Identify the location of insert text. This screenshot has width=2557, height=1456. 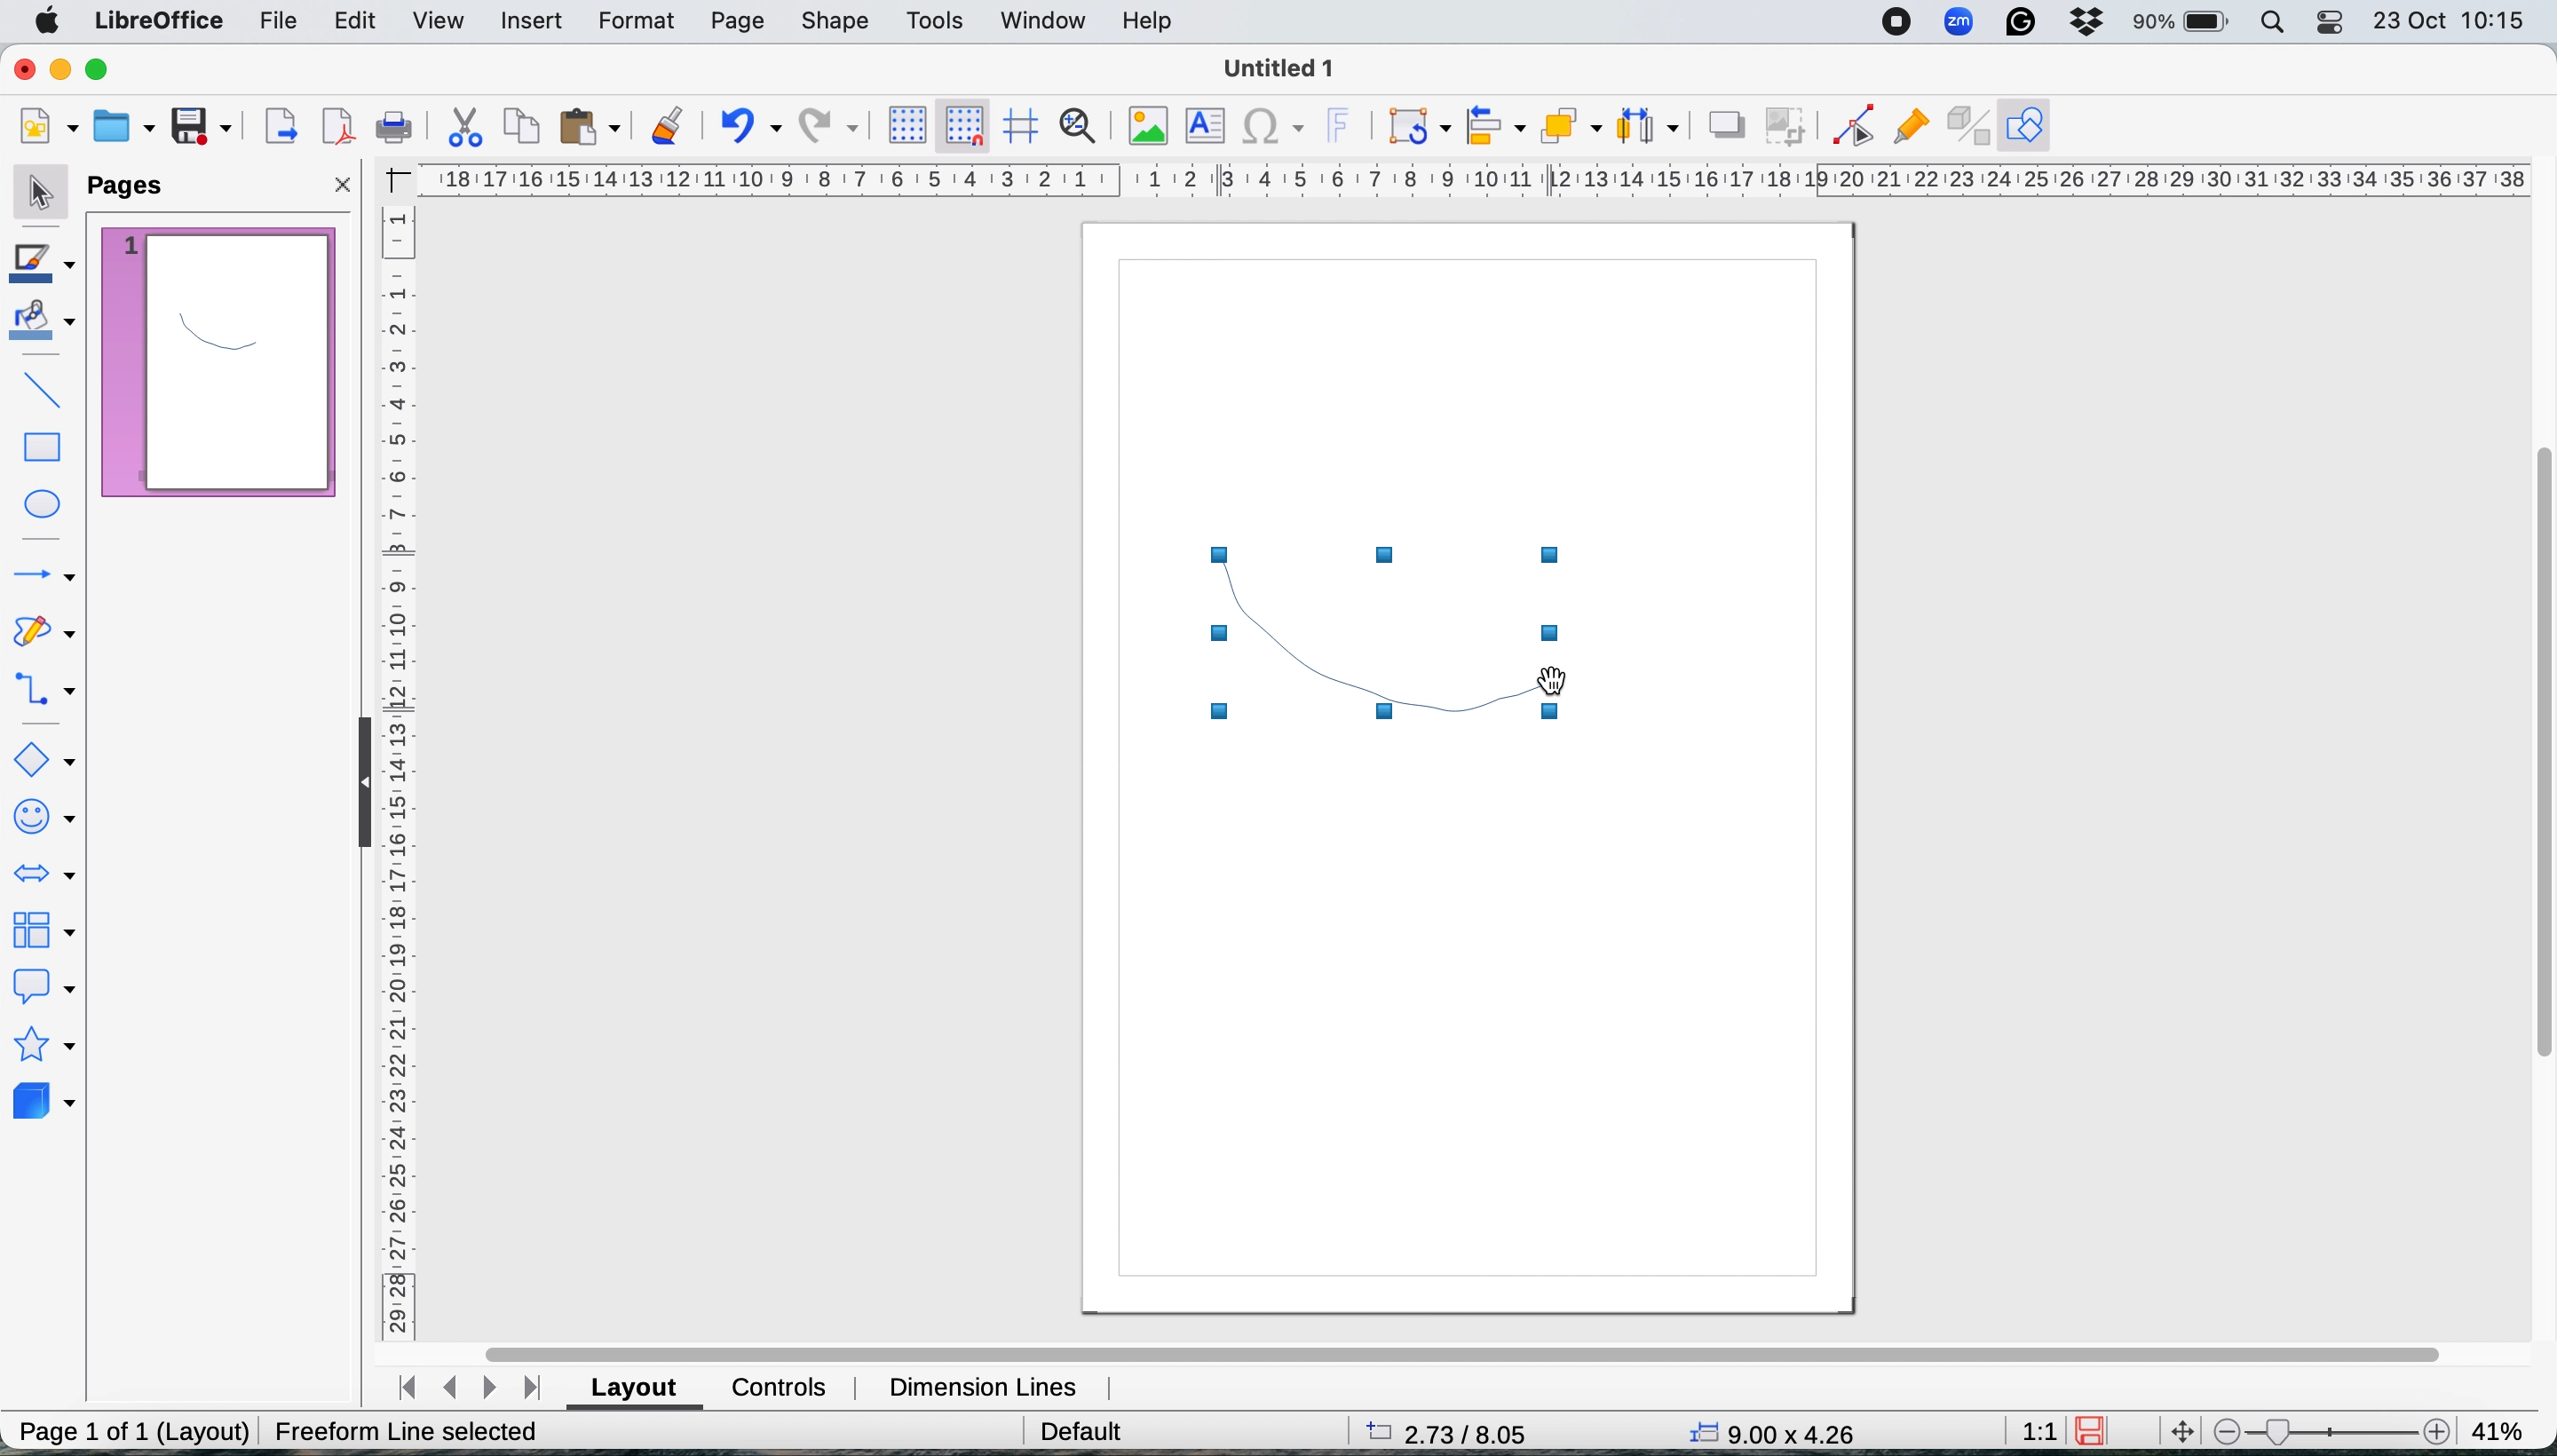
(1210, 126).